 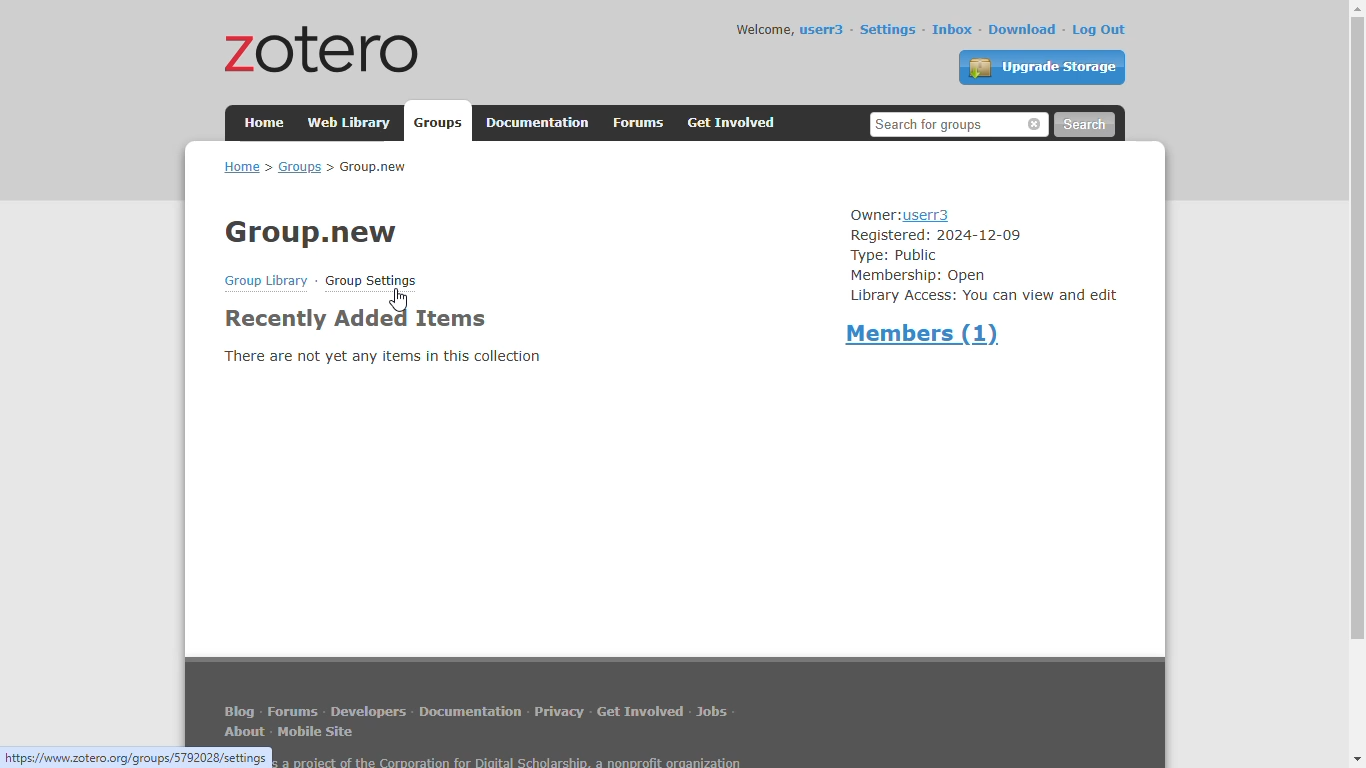 What do you see at coordinates (314, 166) in the screenshot?
I see `home > groups > group.new` at bounding box center [314, 166].